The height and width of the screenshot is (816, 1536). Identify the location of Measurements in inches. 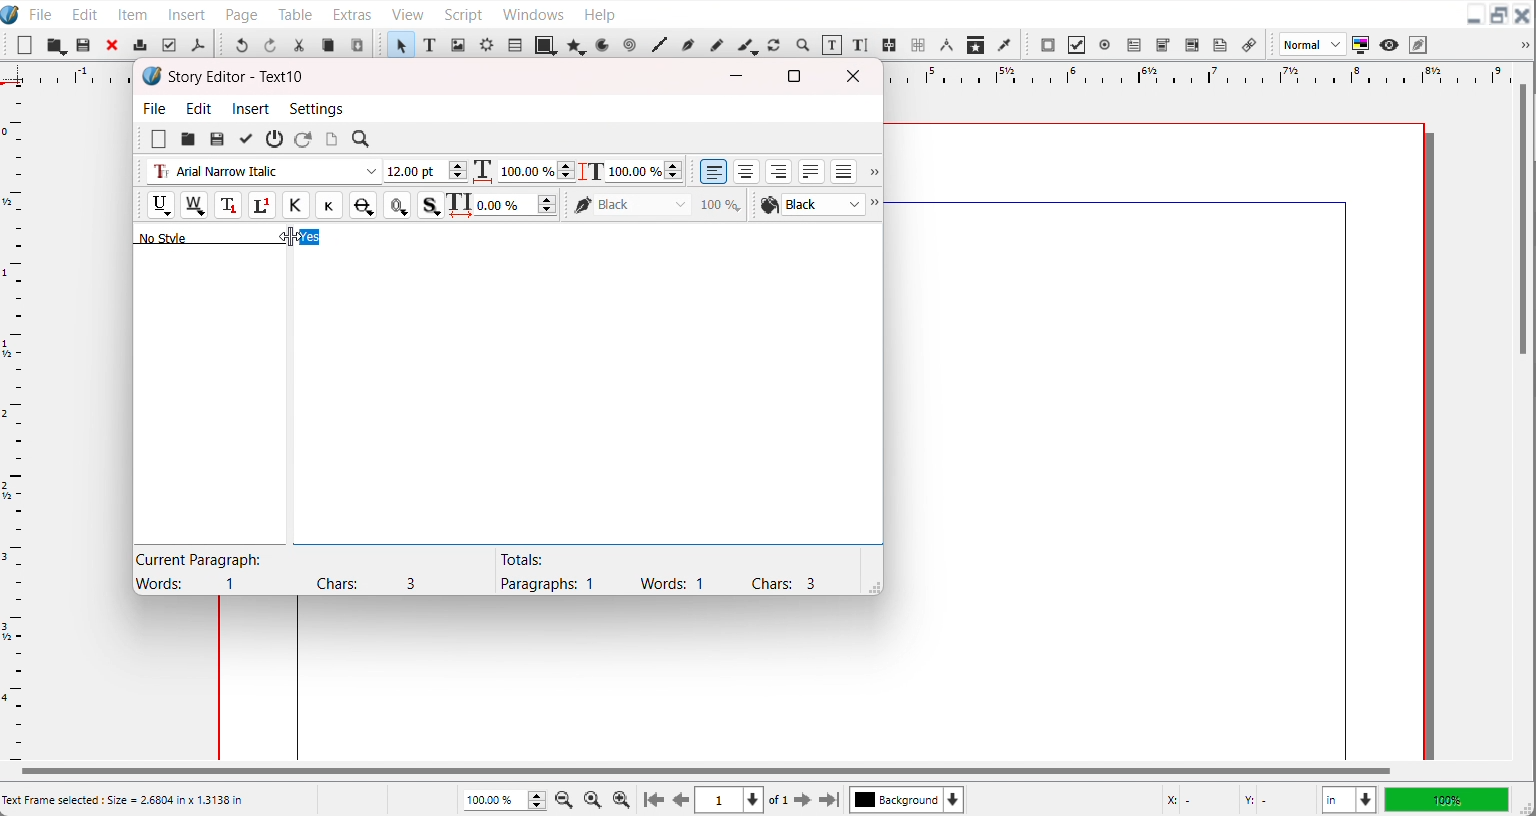
(1349, 800).